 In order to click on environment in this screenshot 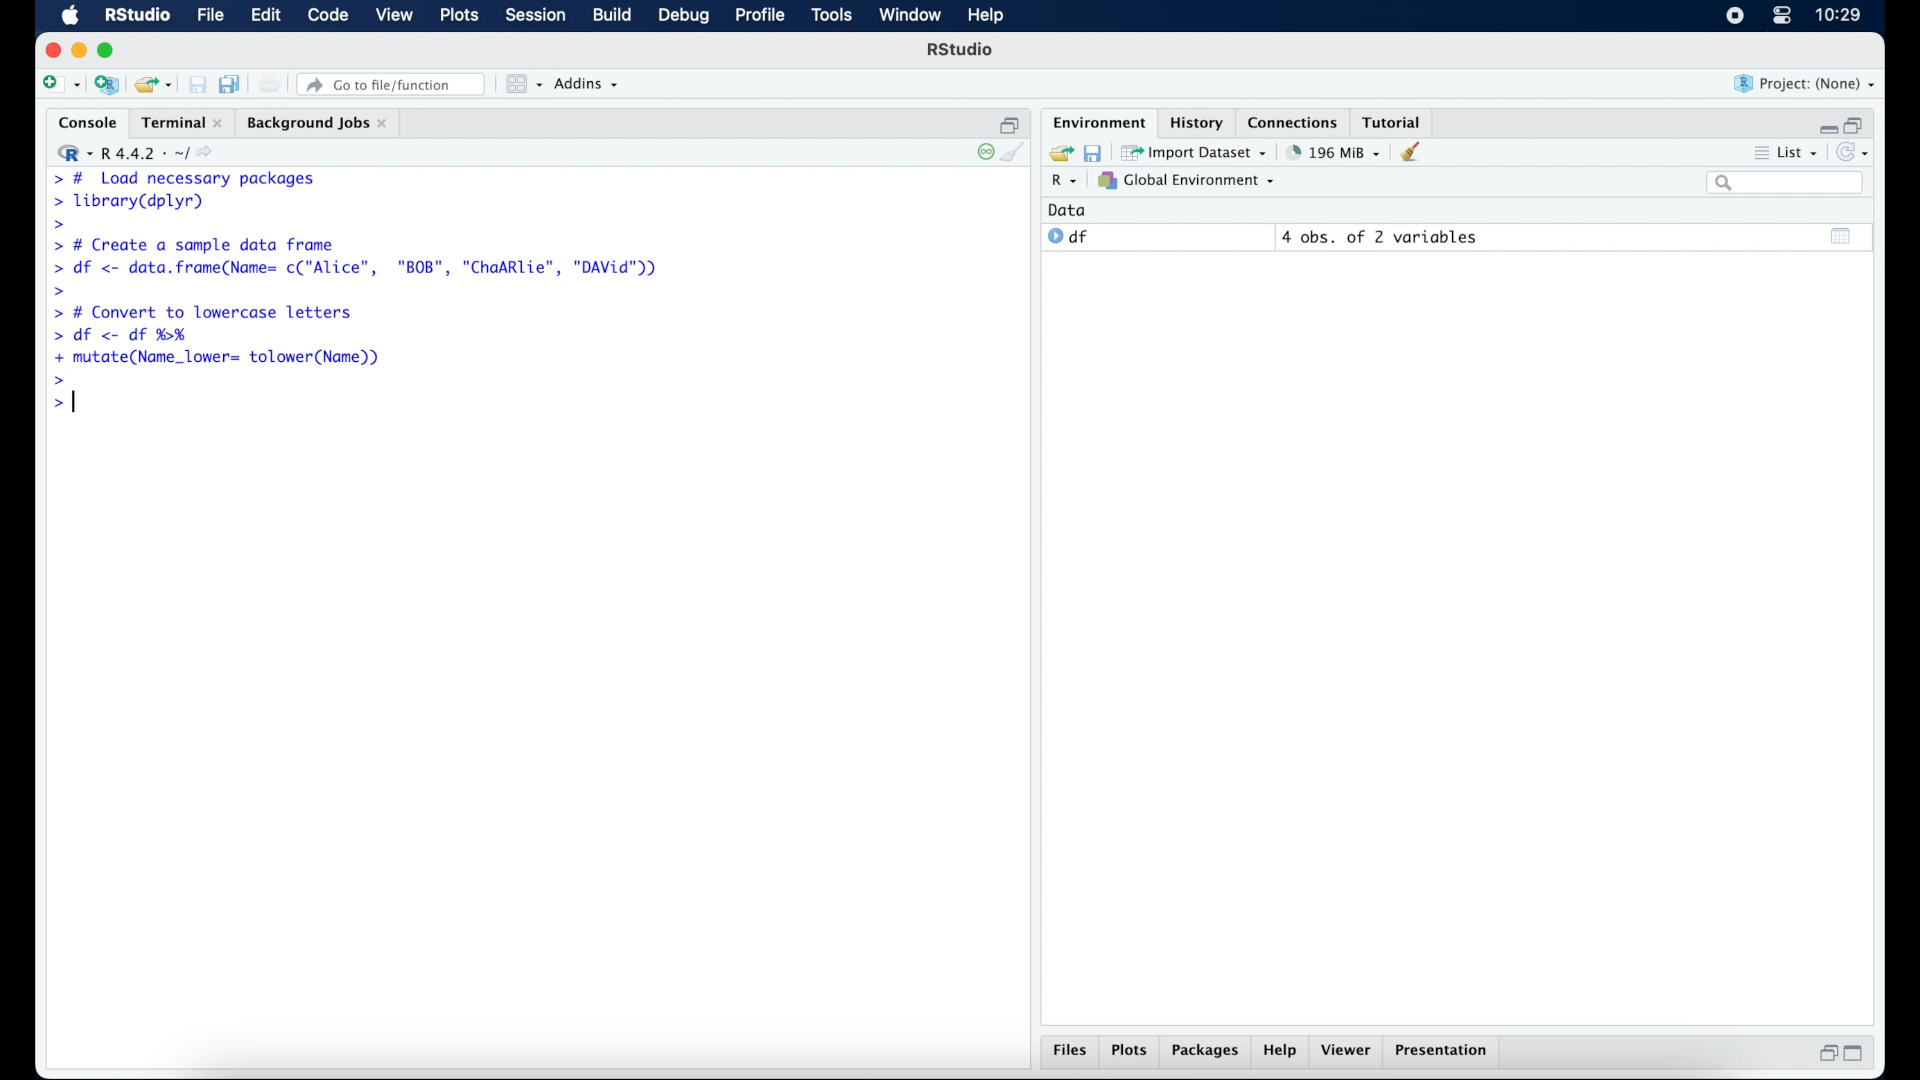, I will do `click(1096, 121)`.